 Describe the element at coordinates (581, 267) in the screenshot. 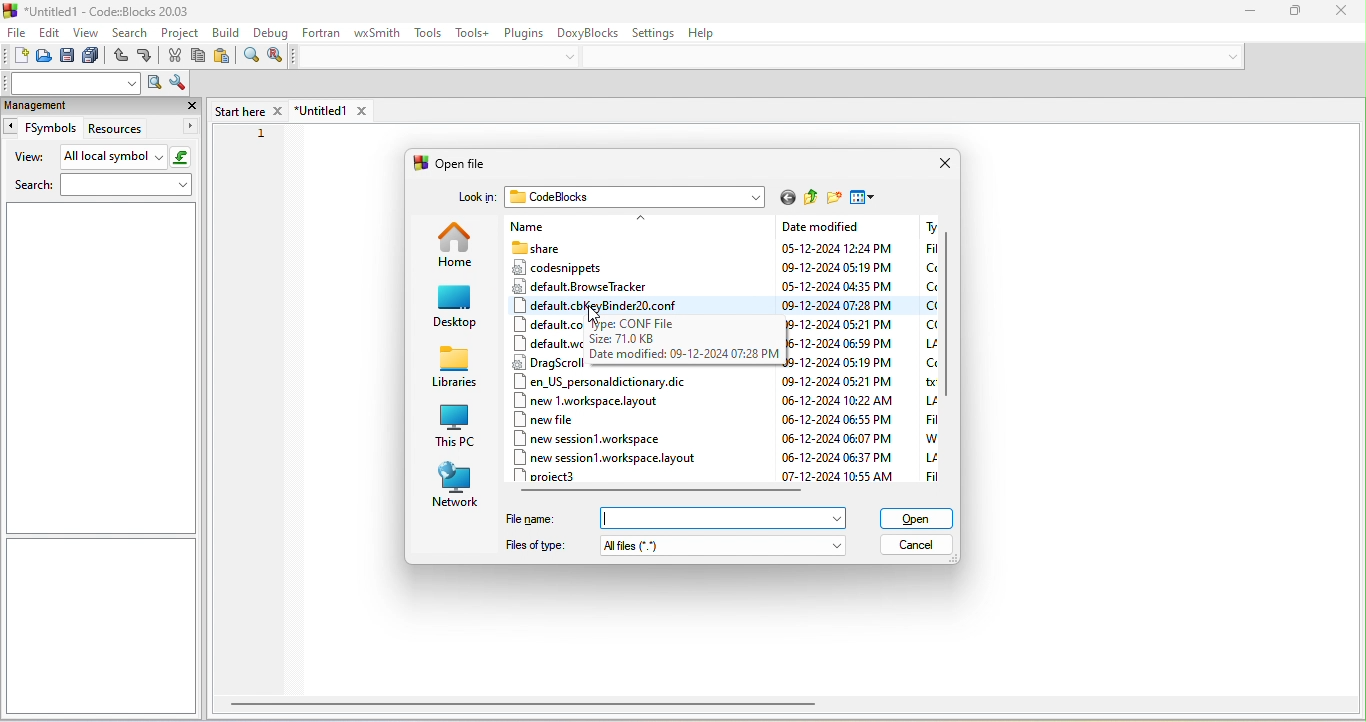

I see `code snippets` at that location.